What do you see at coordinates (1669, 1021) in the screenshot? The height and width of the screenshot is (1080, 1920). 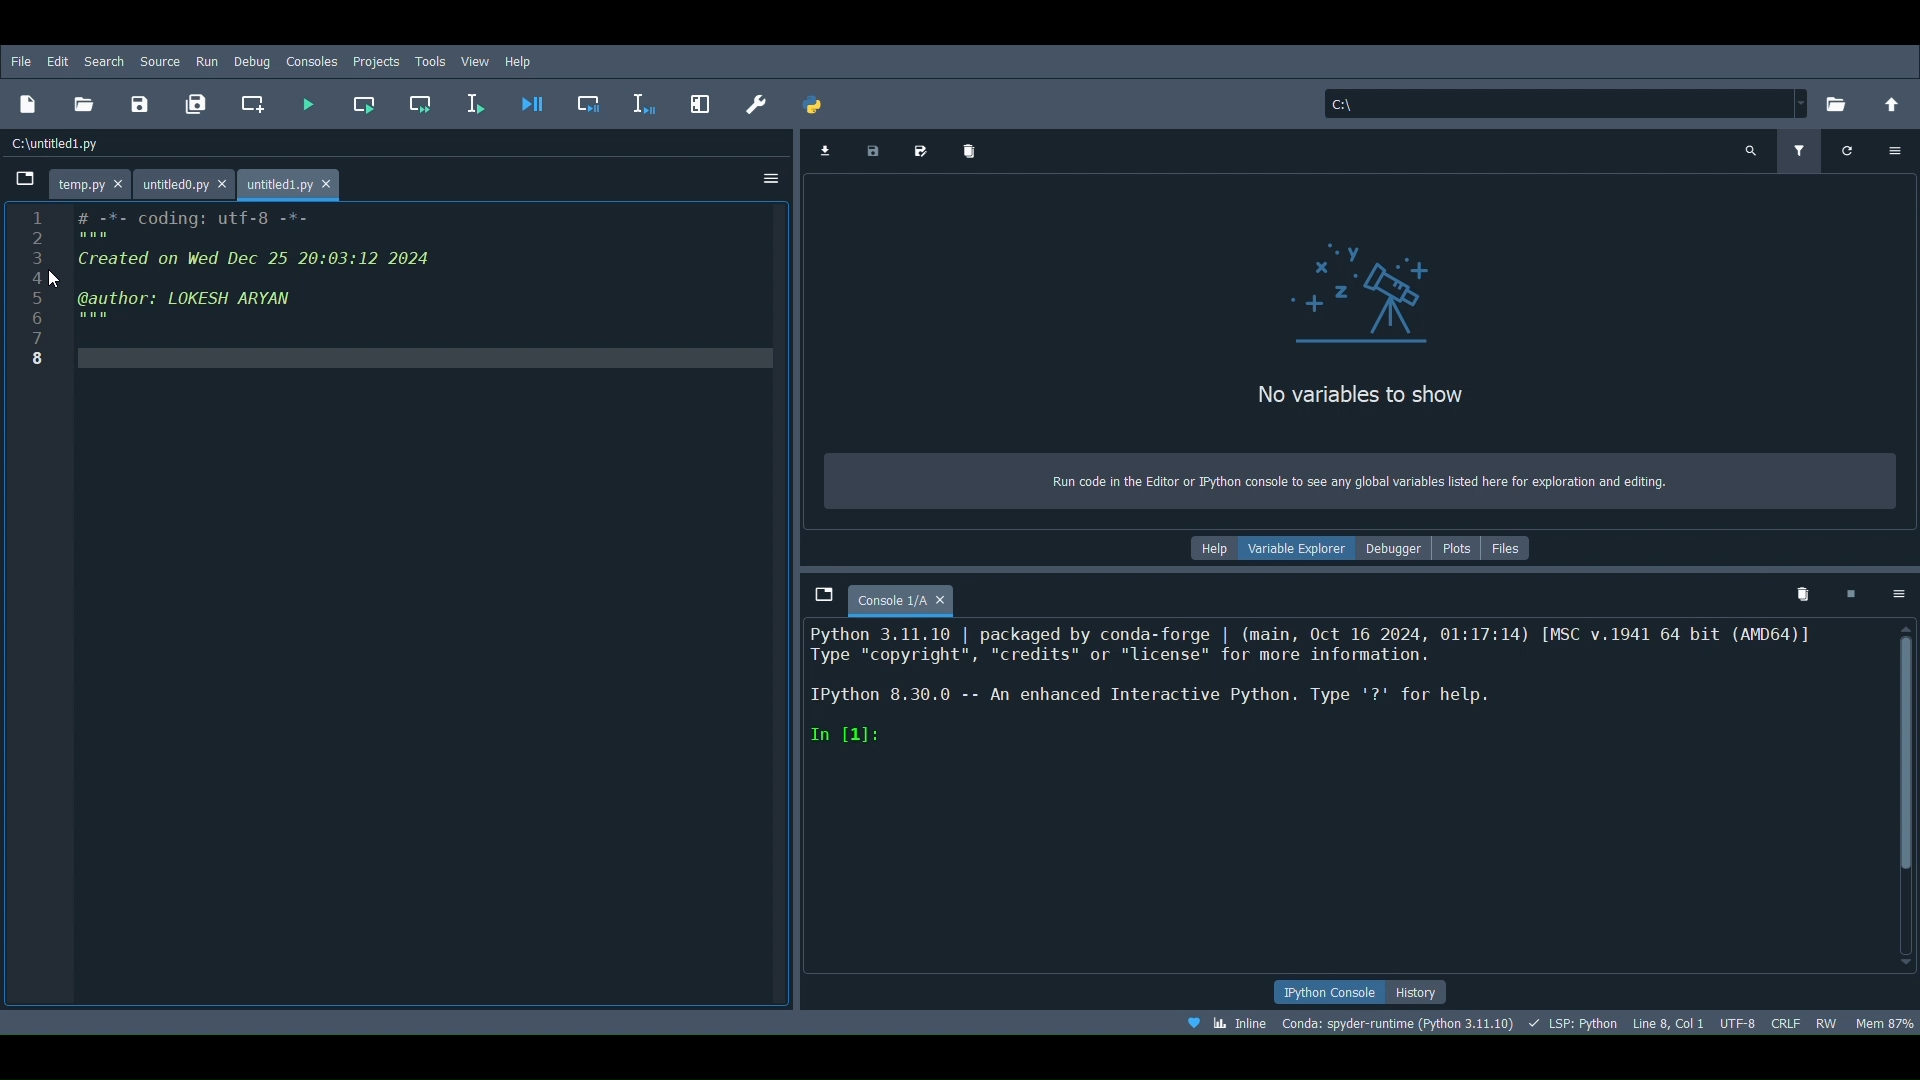 I see `Cursor position` at bounding box center [1669, 1021].